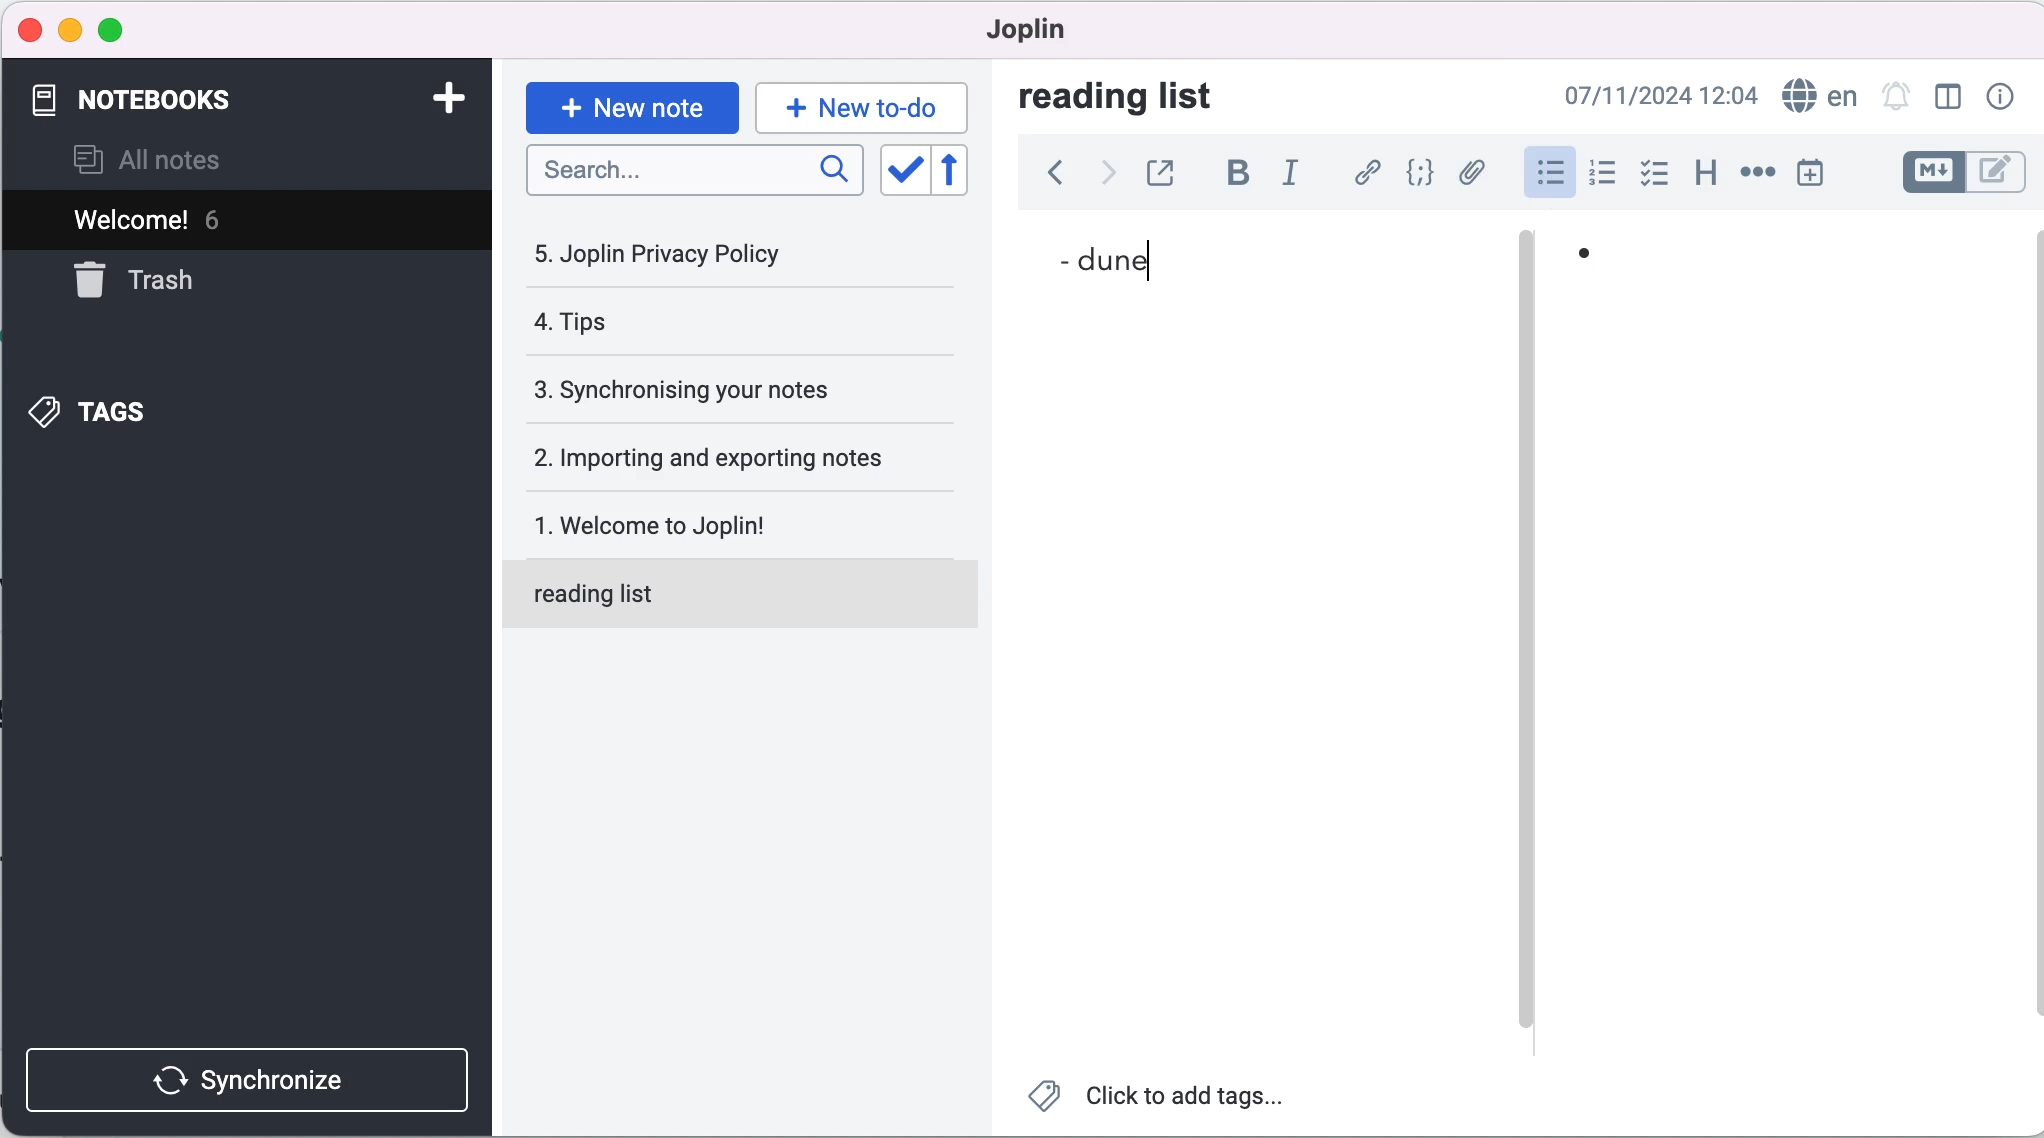 This screenshot has width=2044, height=1138. What do you see at coordinates (31, 27) in the screenshot?
I see `close` at bounding box center [31, 27].